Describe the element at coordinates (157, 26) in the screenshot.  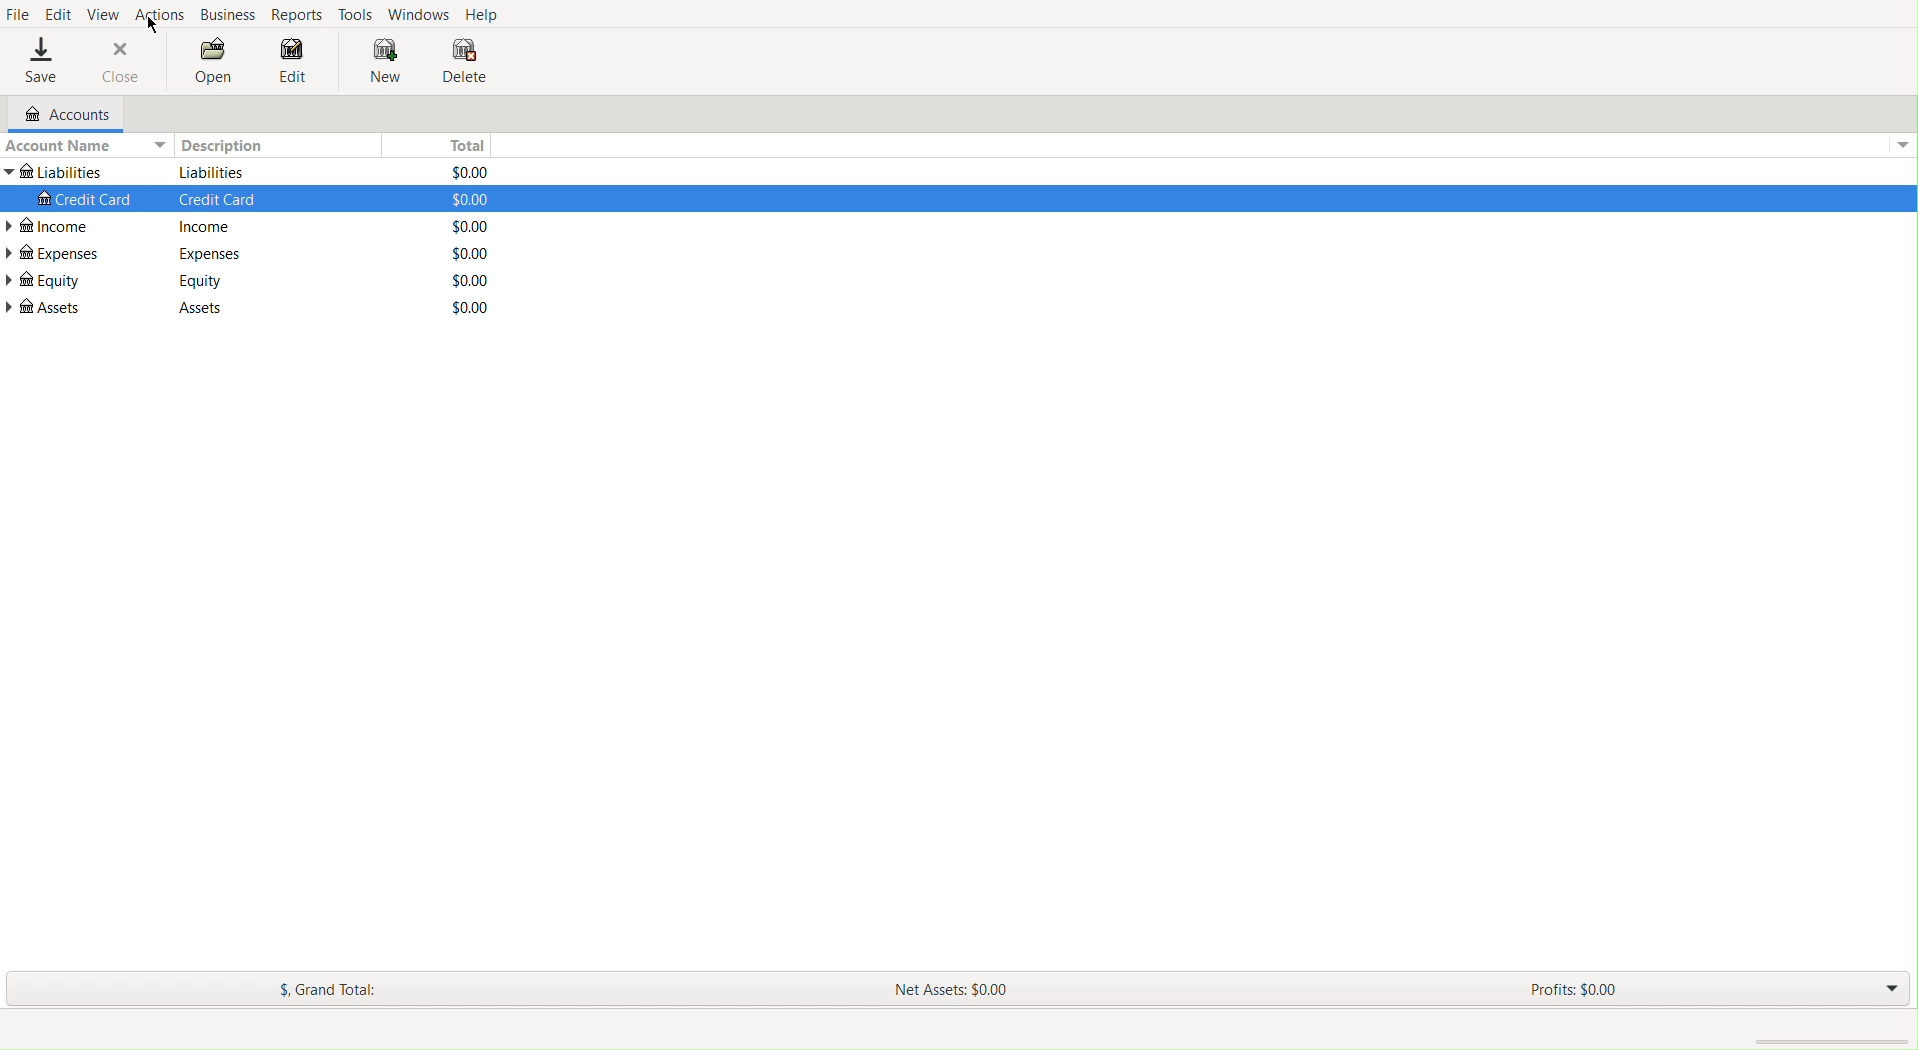
I see `cursor` at that location.